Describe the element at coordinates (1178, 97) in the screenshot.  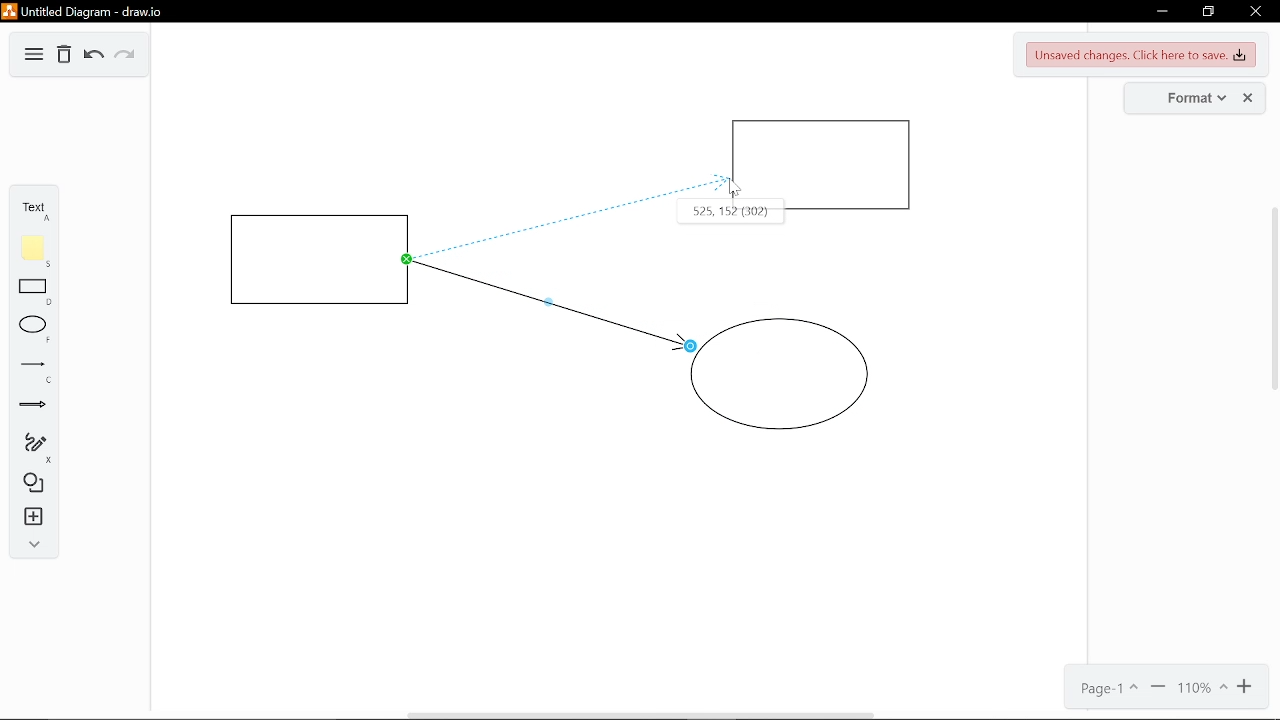
I see `Format` at that location.